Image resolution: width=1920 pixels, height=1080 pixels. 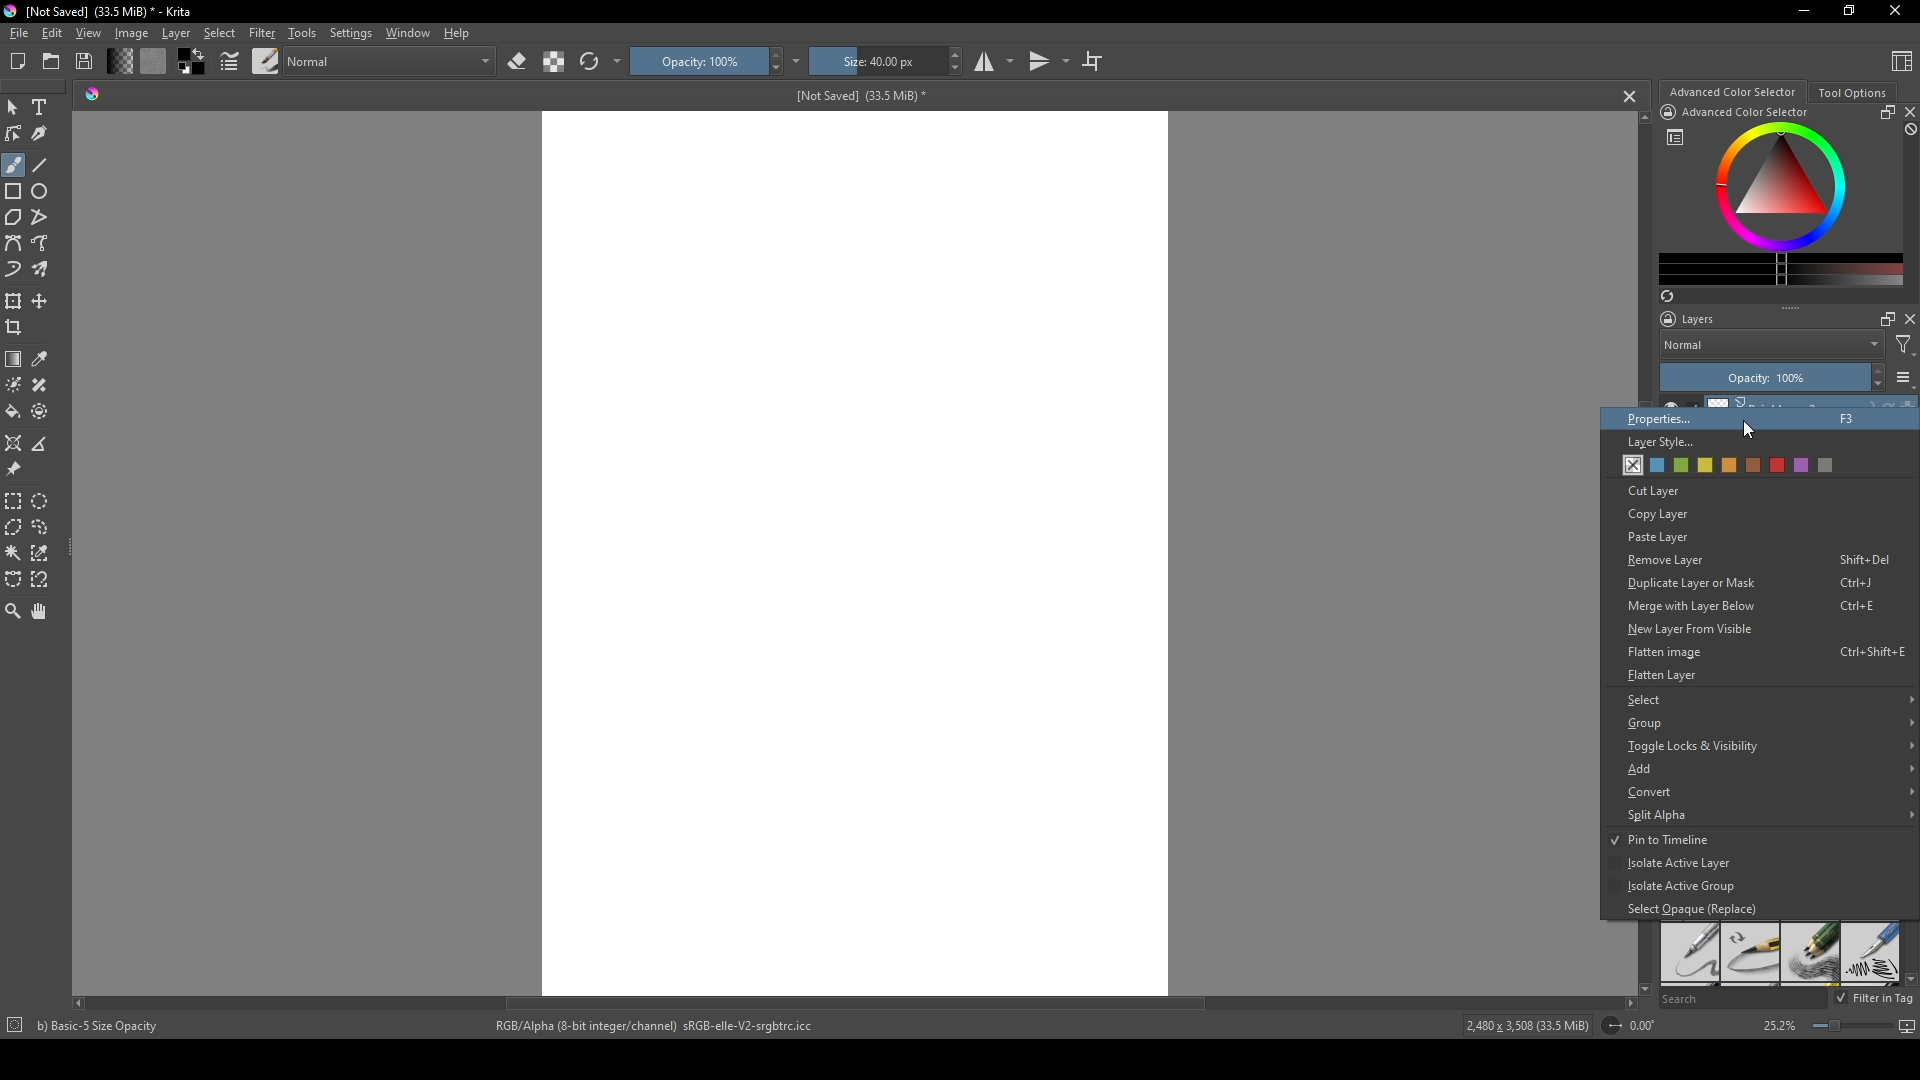 I want to click on Help, so click(x=458, y=32).